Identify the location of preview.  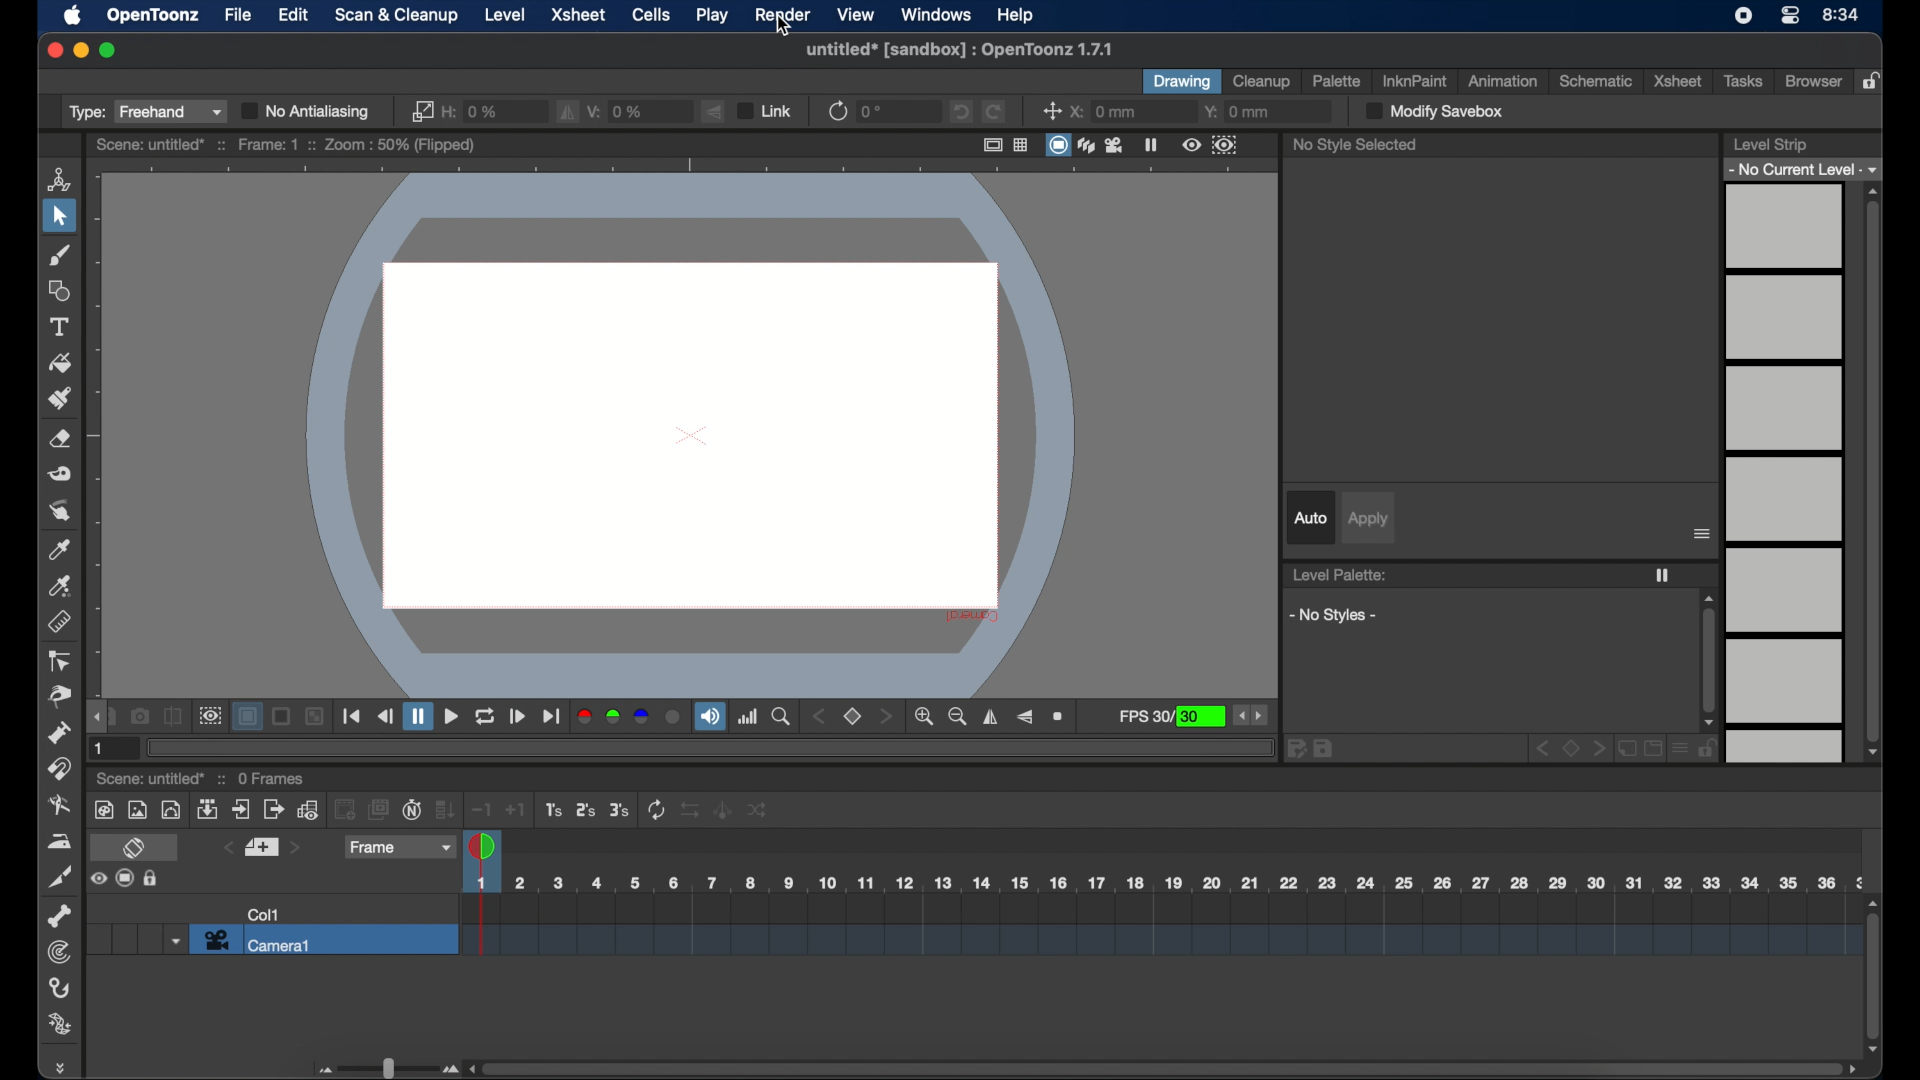
(1210, 145).